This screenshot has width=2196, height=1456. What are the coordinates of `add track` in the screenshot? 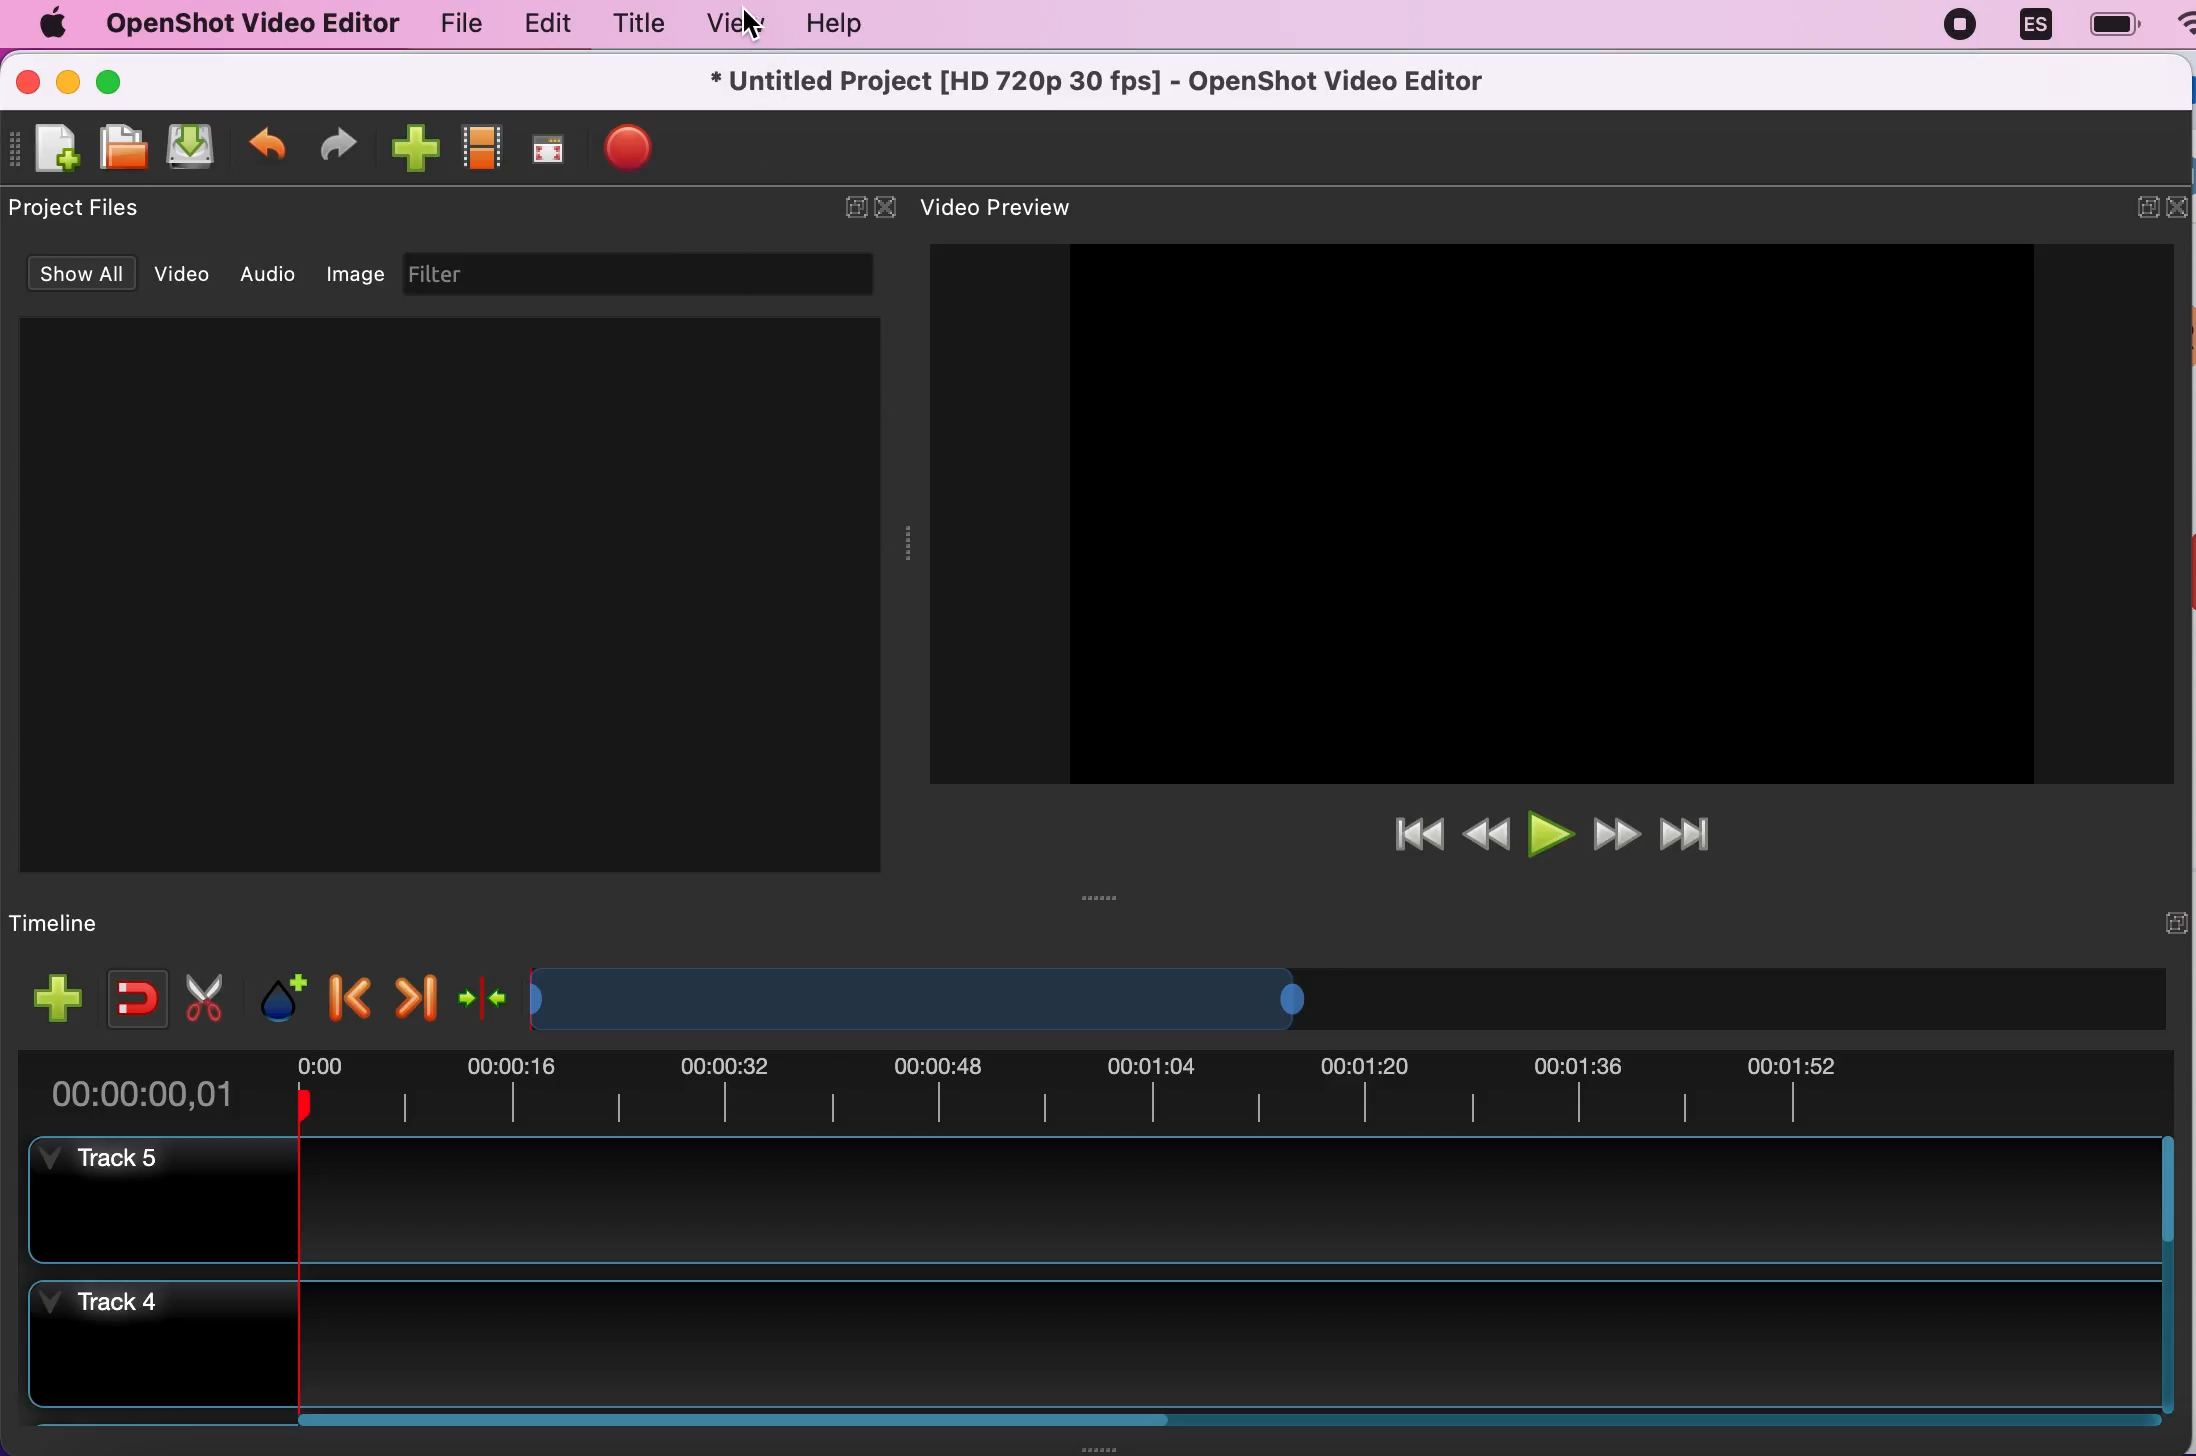 It's located at (58, 998).